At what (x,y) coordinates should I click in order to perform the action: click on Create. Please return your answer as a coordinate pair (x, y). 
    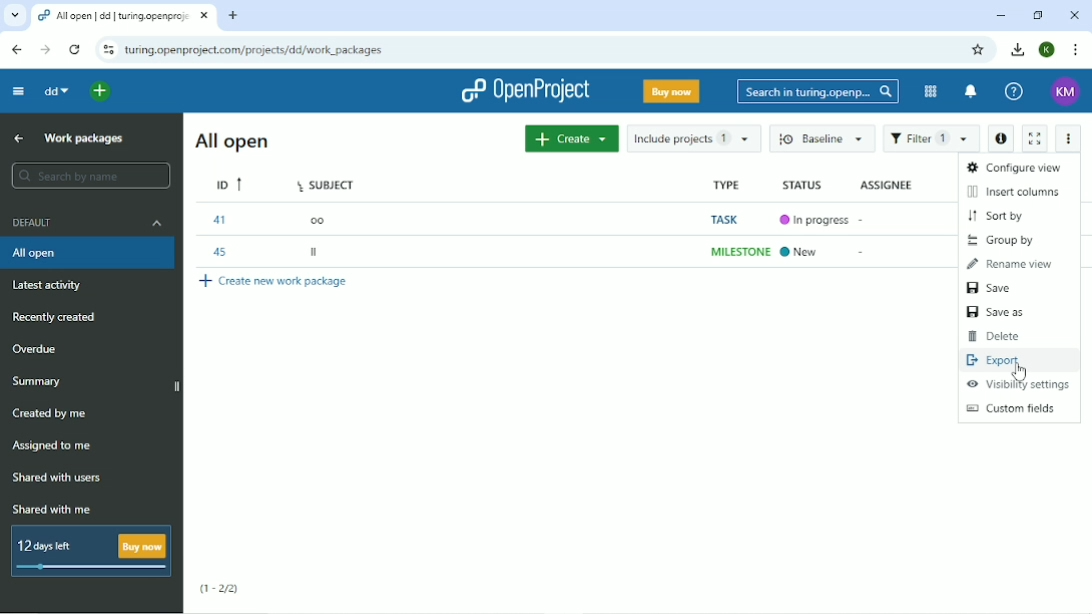
    Looking at the image, I should click on (572, 138).